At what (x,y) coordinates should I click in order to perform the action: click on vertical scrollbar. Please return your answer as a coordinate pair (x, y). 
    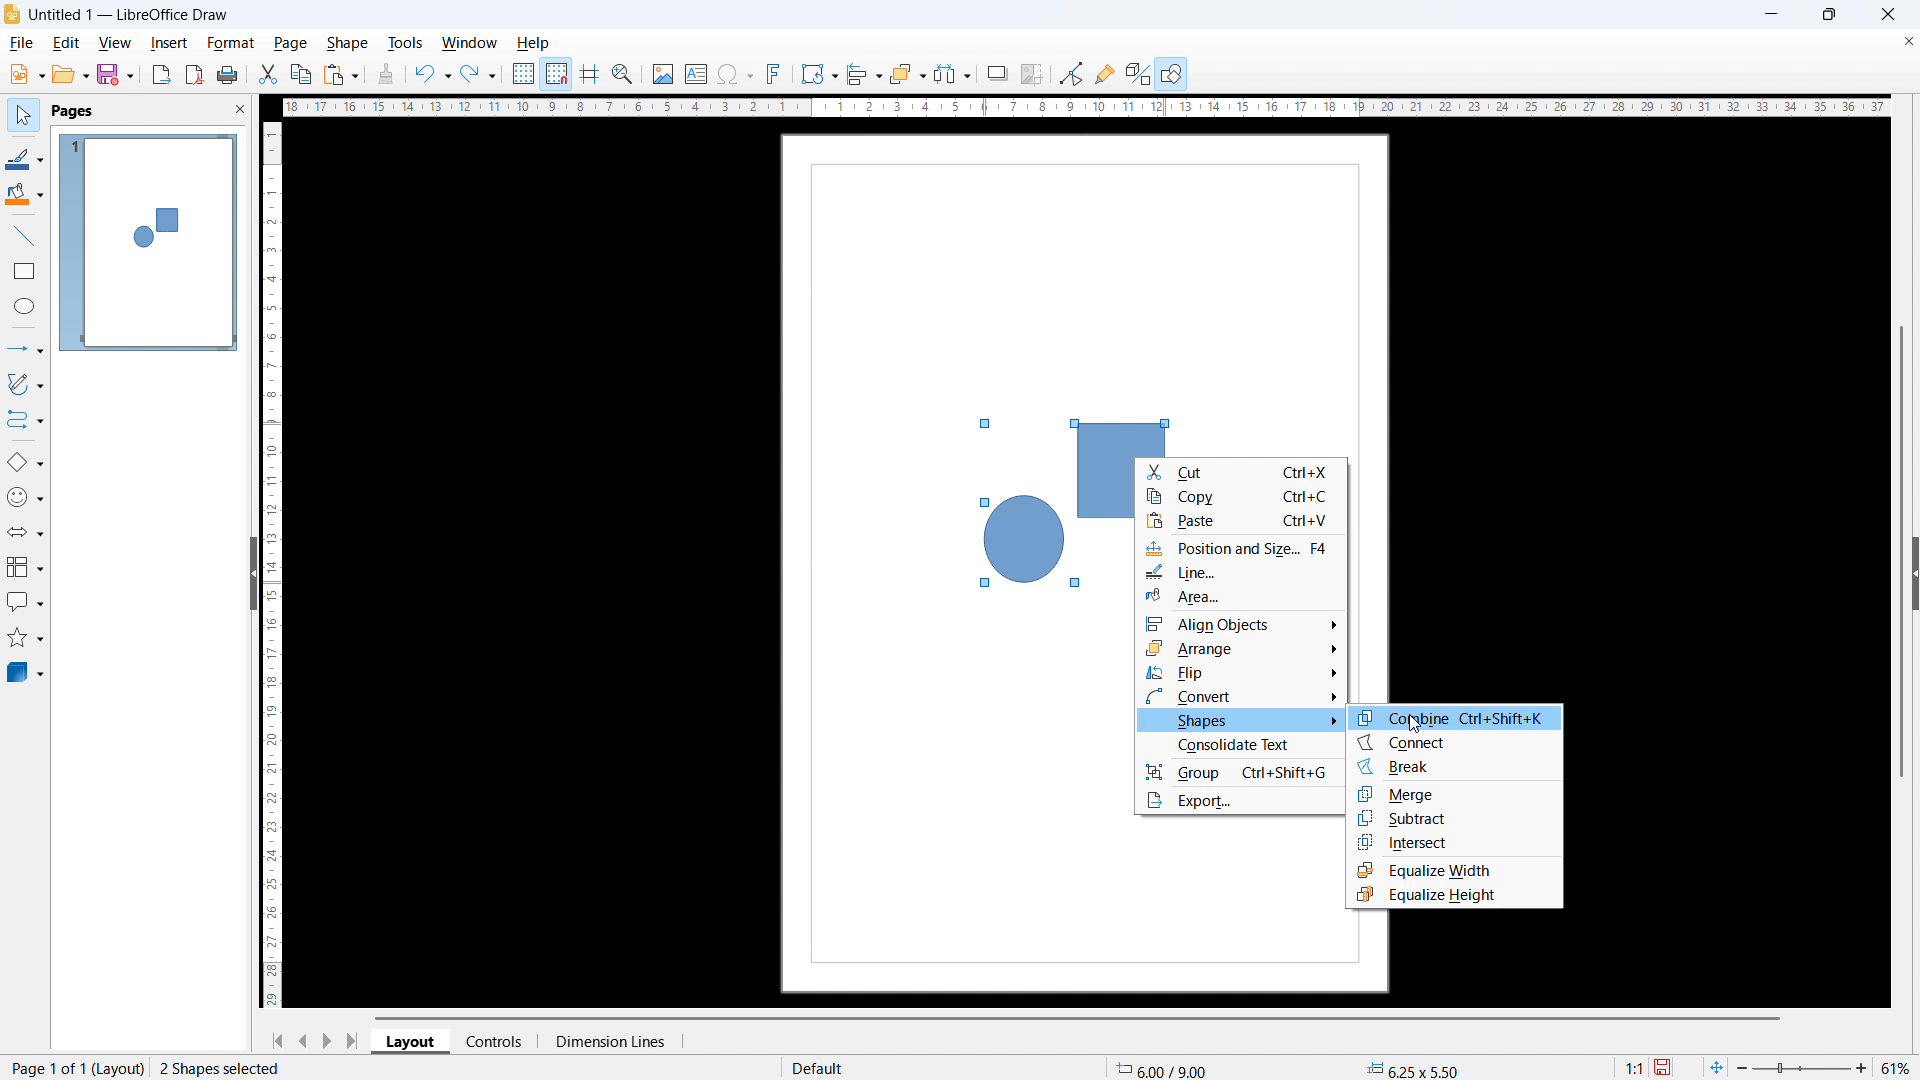
    Looking at the image, I should click on (1902, 548).